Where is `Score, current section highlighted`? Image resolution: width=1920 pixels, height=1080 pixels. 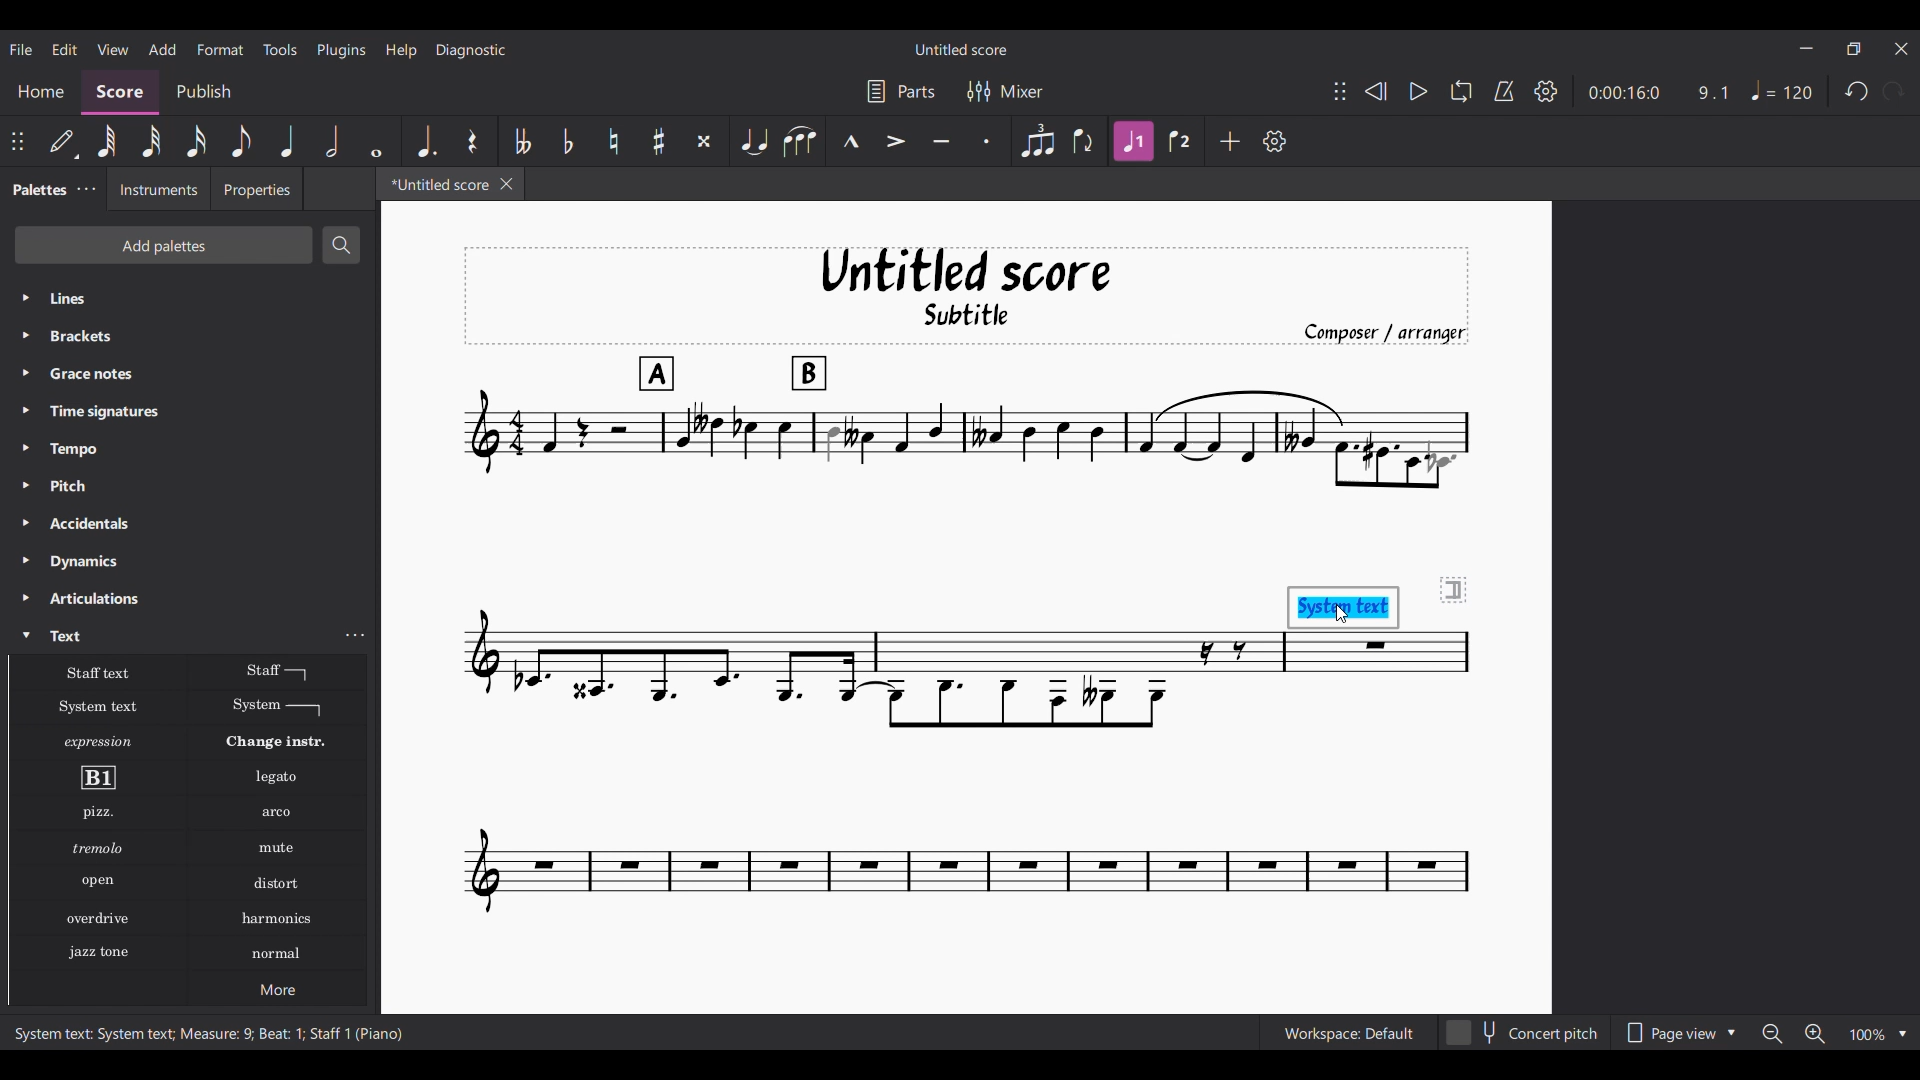
Score, current section highlighted is located at coordinates (120, 92).